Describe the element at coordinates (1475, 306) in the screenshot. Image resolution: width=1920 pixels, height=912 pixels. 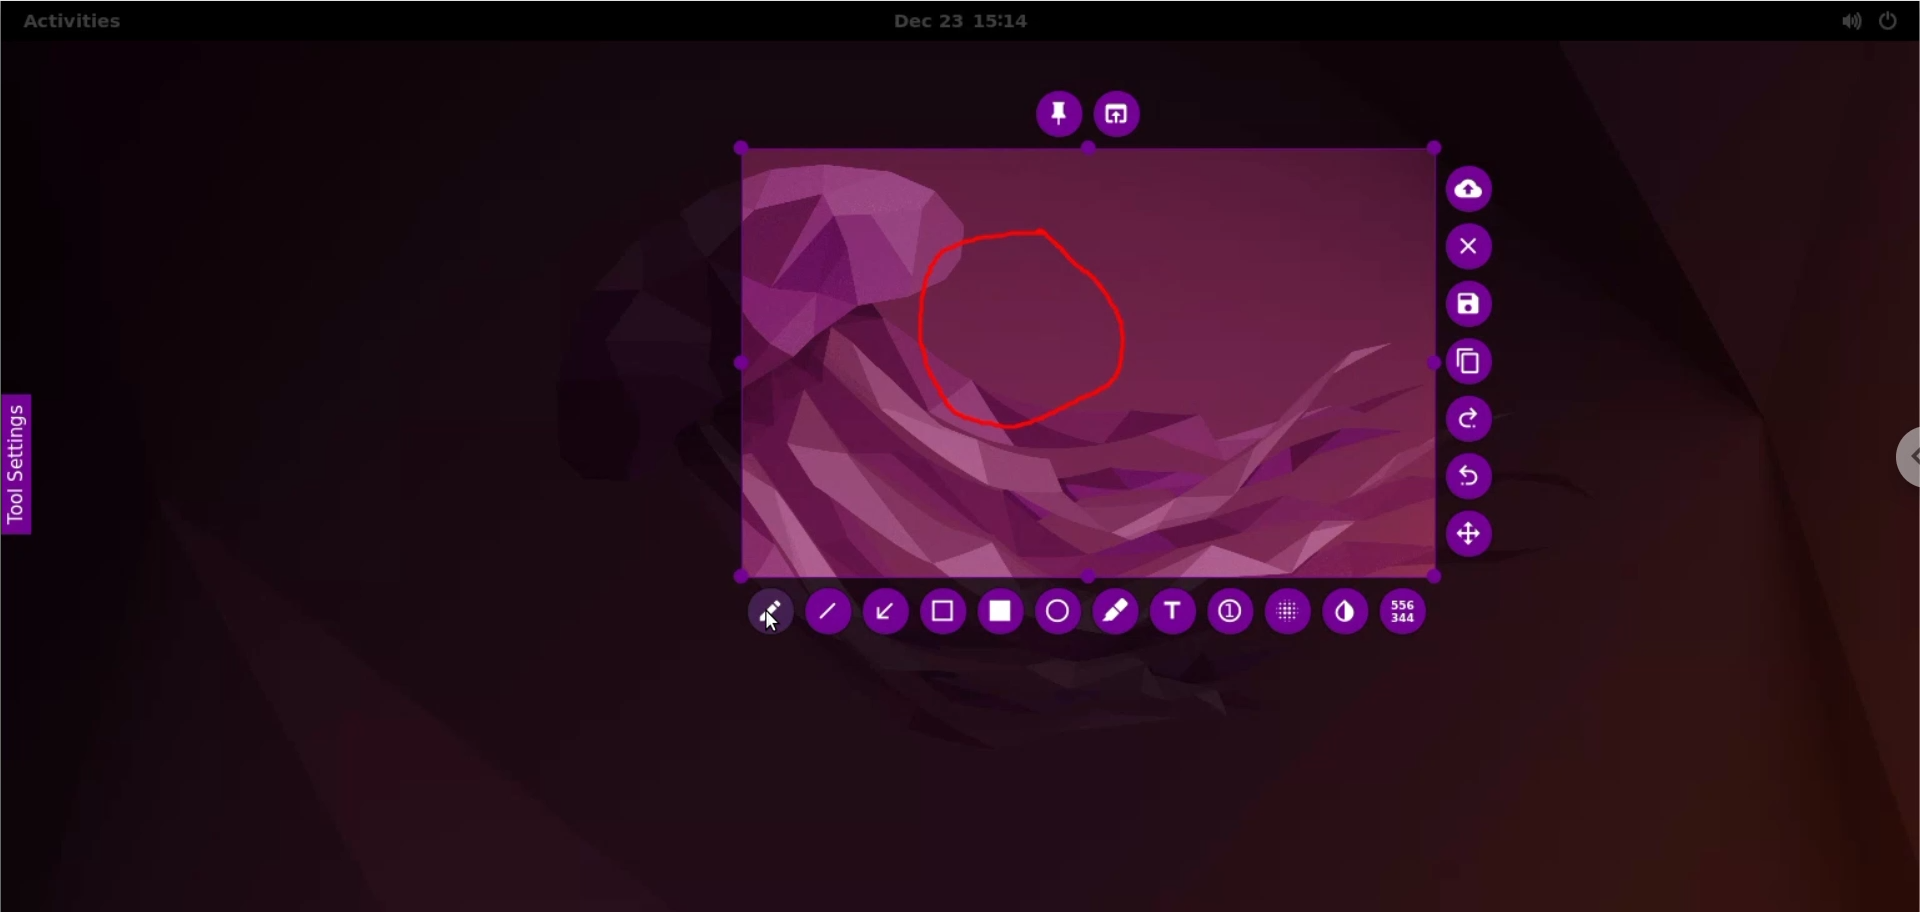
I see `save` at that location.